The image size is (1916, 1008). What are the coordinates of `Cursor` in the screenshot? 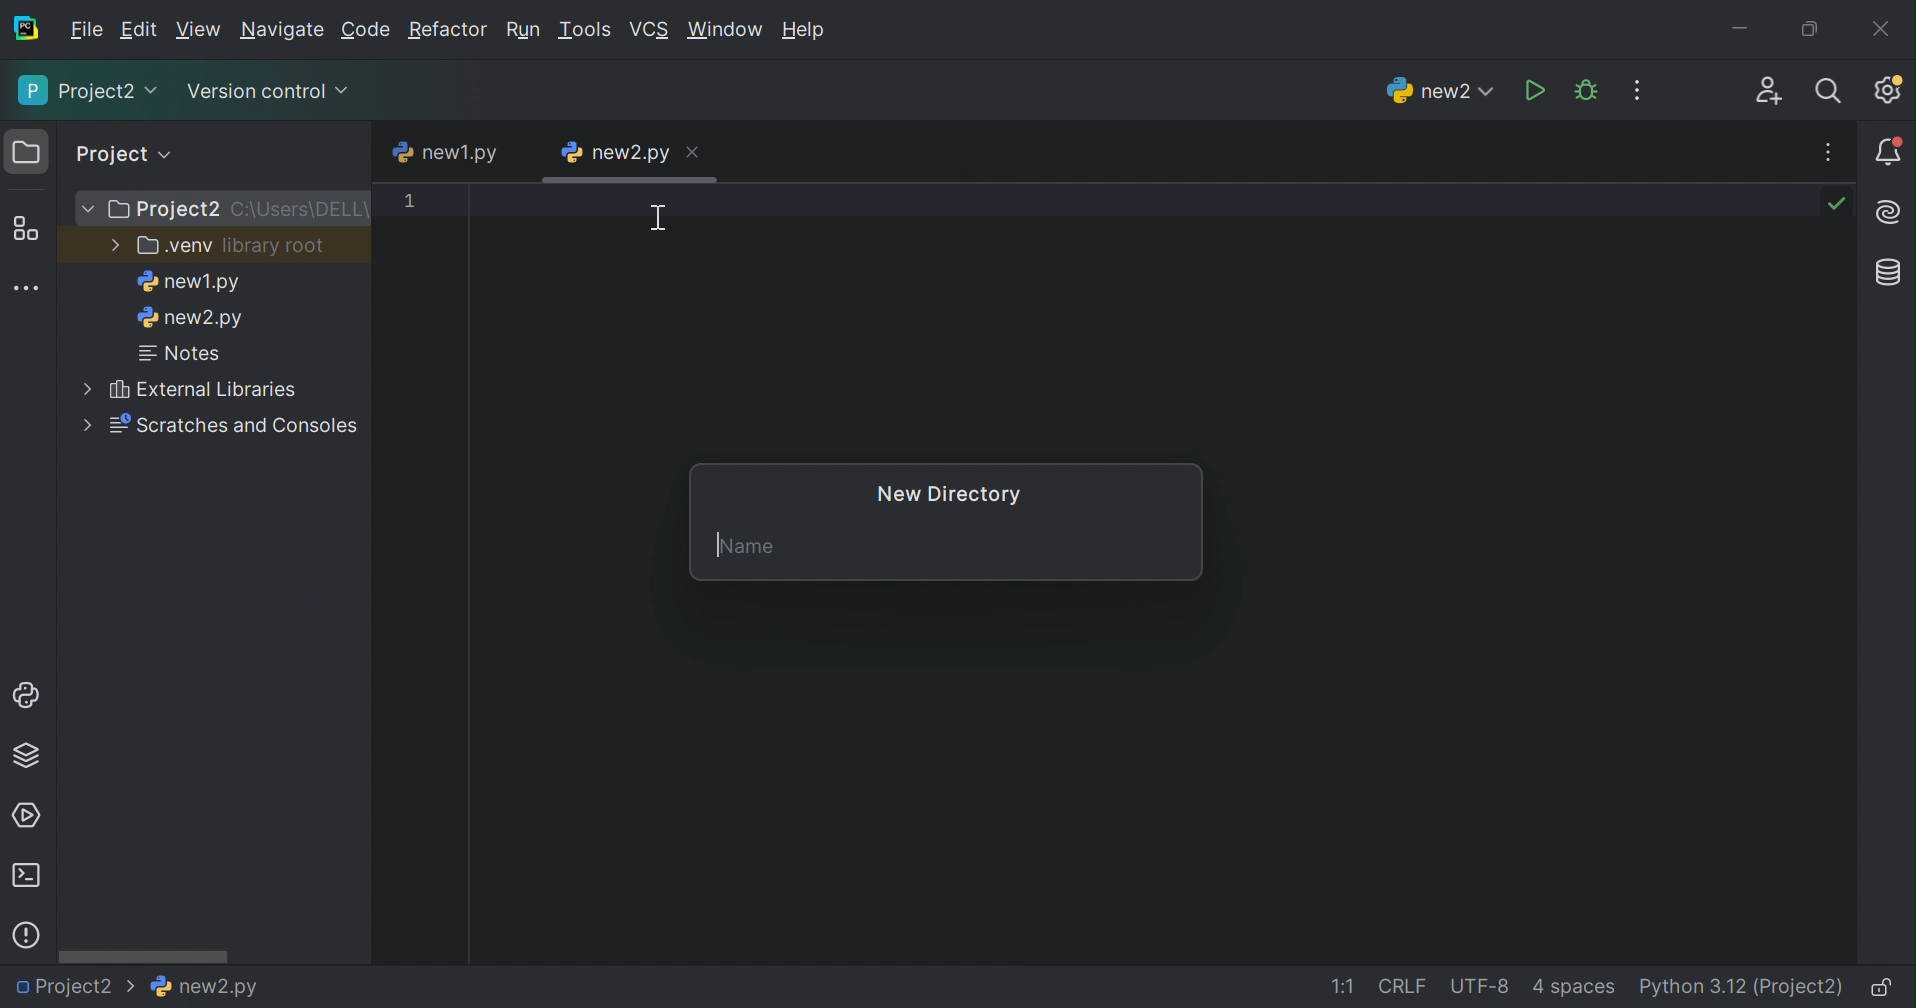 It's located at (659, 220).